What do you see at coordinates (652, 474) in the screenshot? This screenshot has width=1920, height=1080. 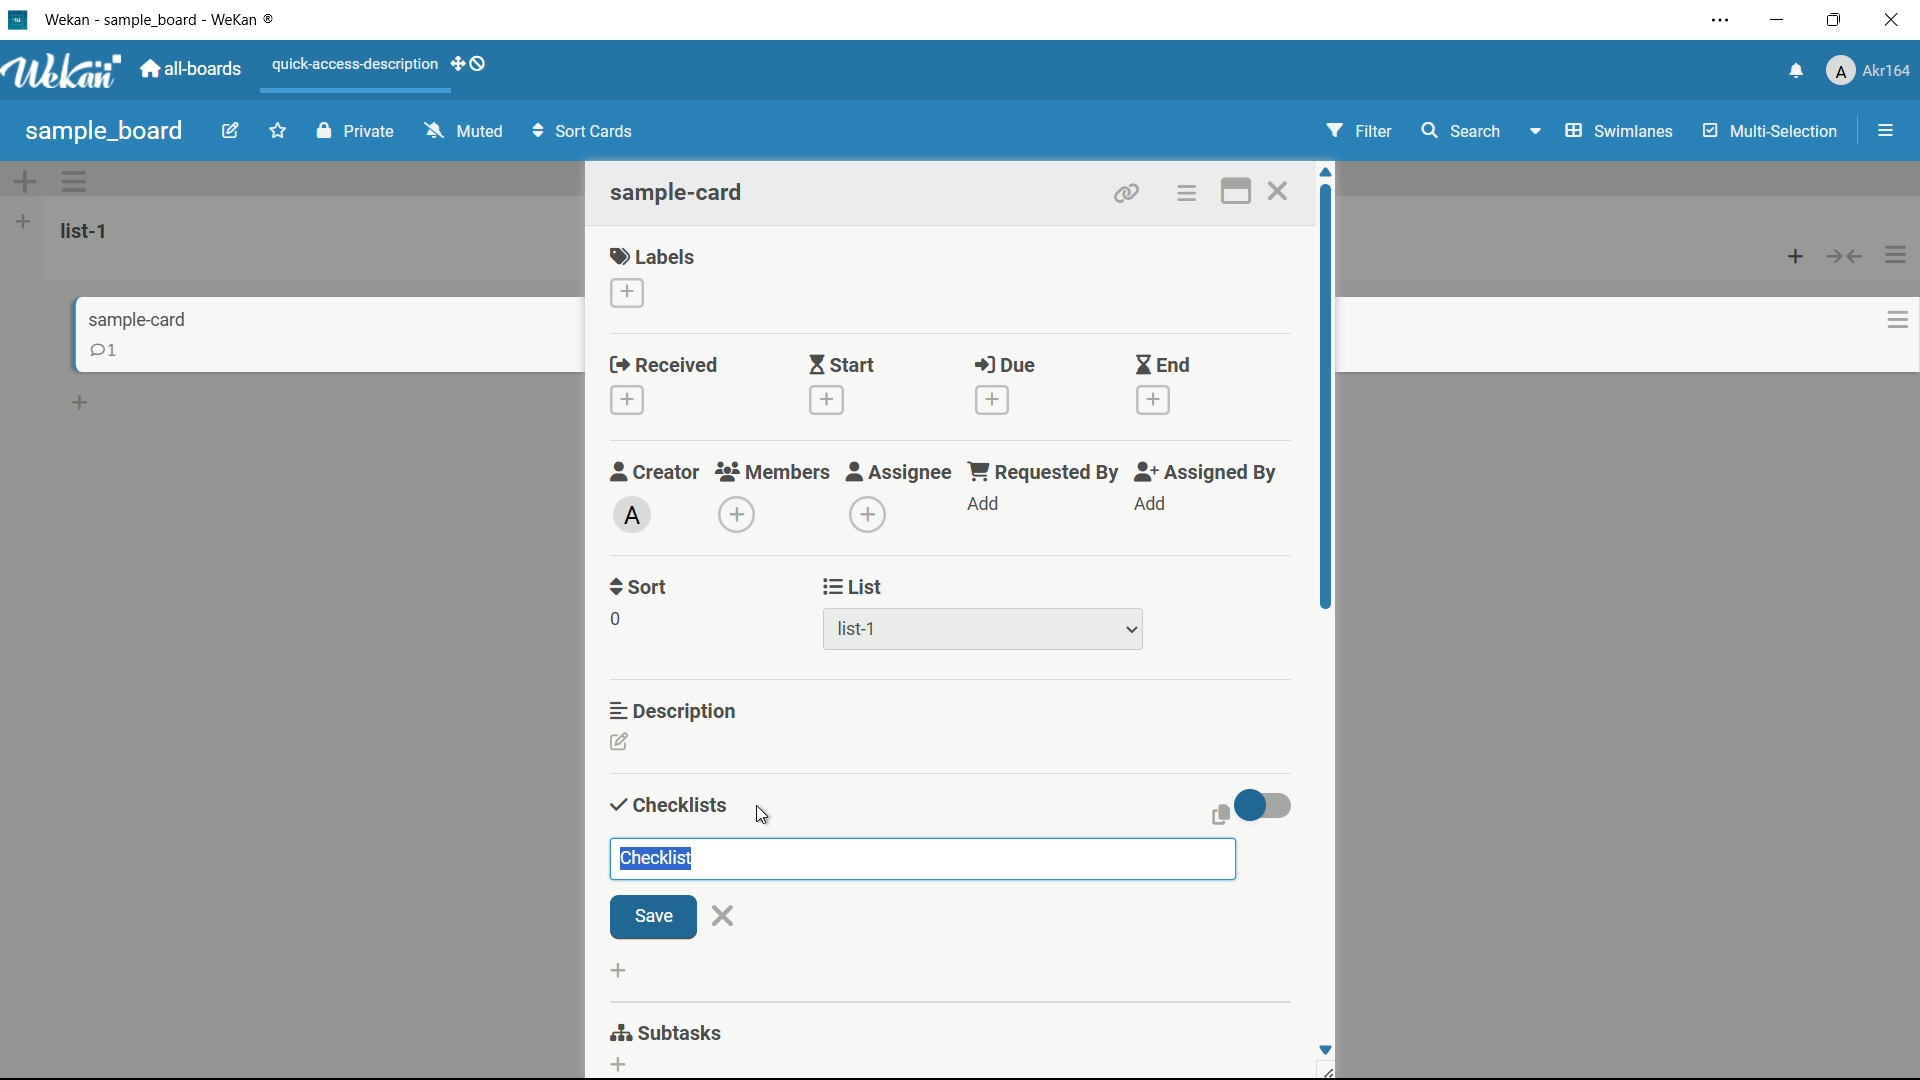 I see `creator` at bounding box center [652, 474].